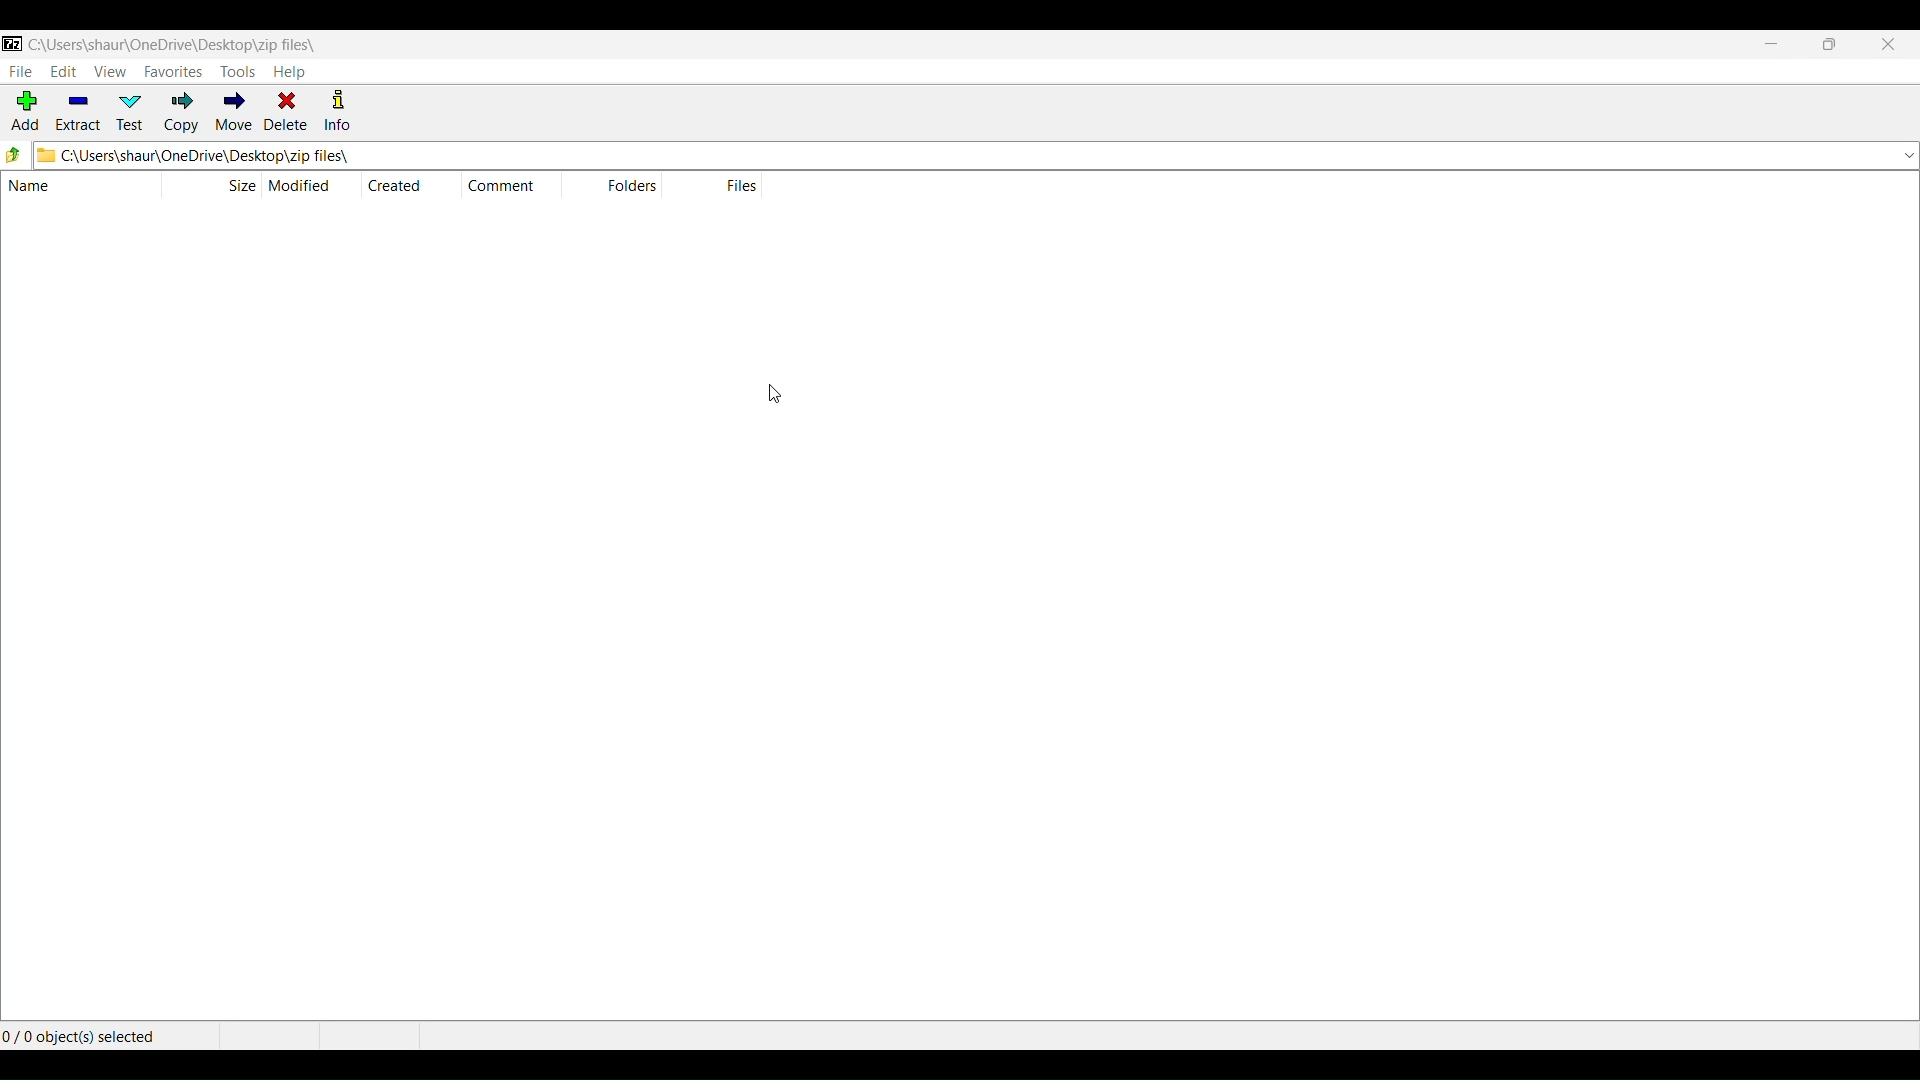 This screenshot has width=1920, height=1080. What do you see at coordinates (341, 112) in the screenshot?
I see `INFO` at bounding box center [341, 112].